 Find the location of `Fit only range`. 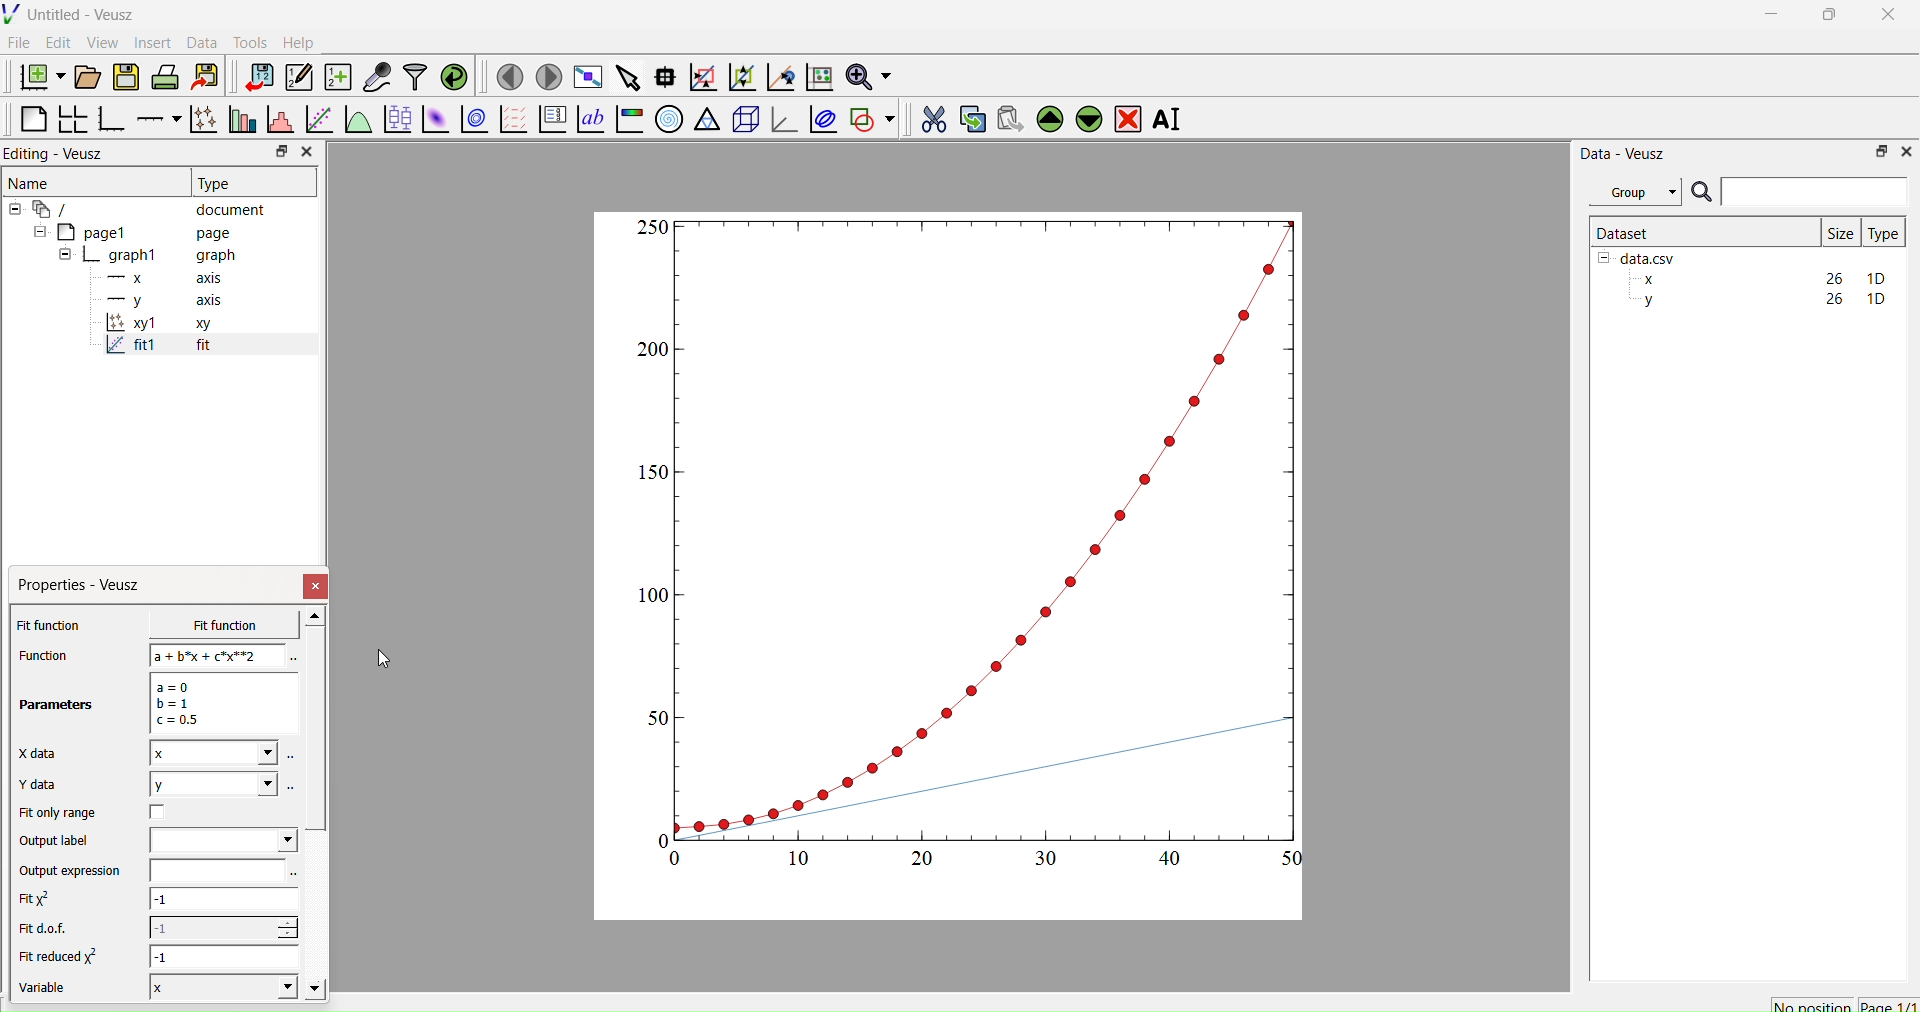

Fit only range is located at coordinates (58, 813).